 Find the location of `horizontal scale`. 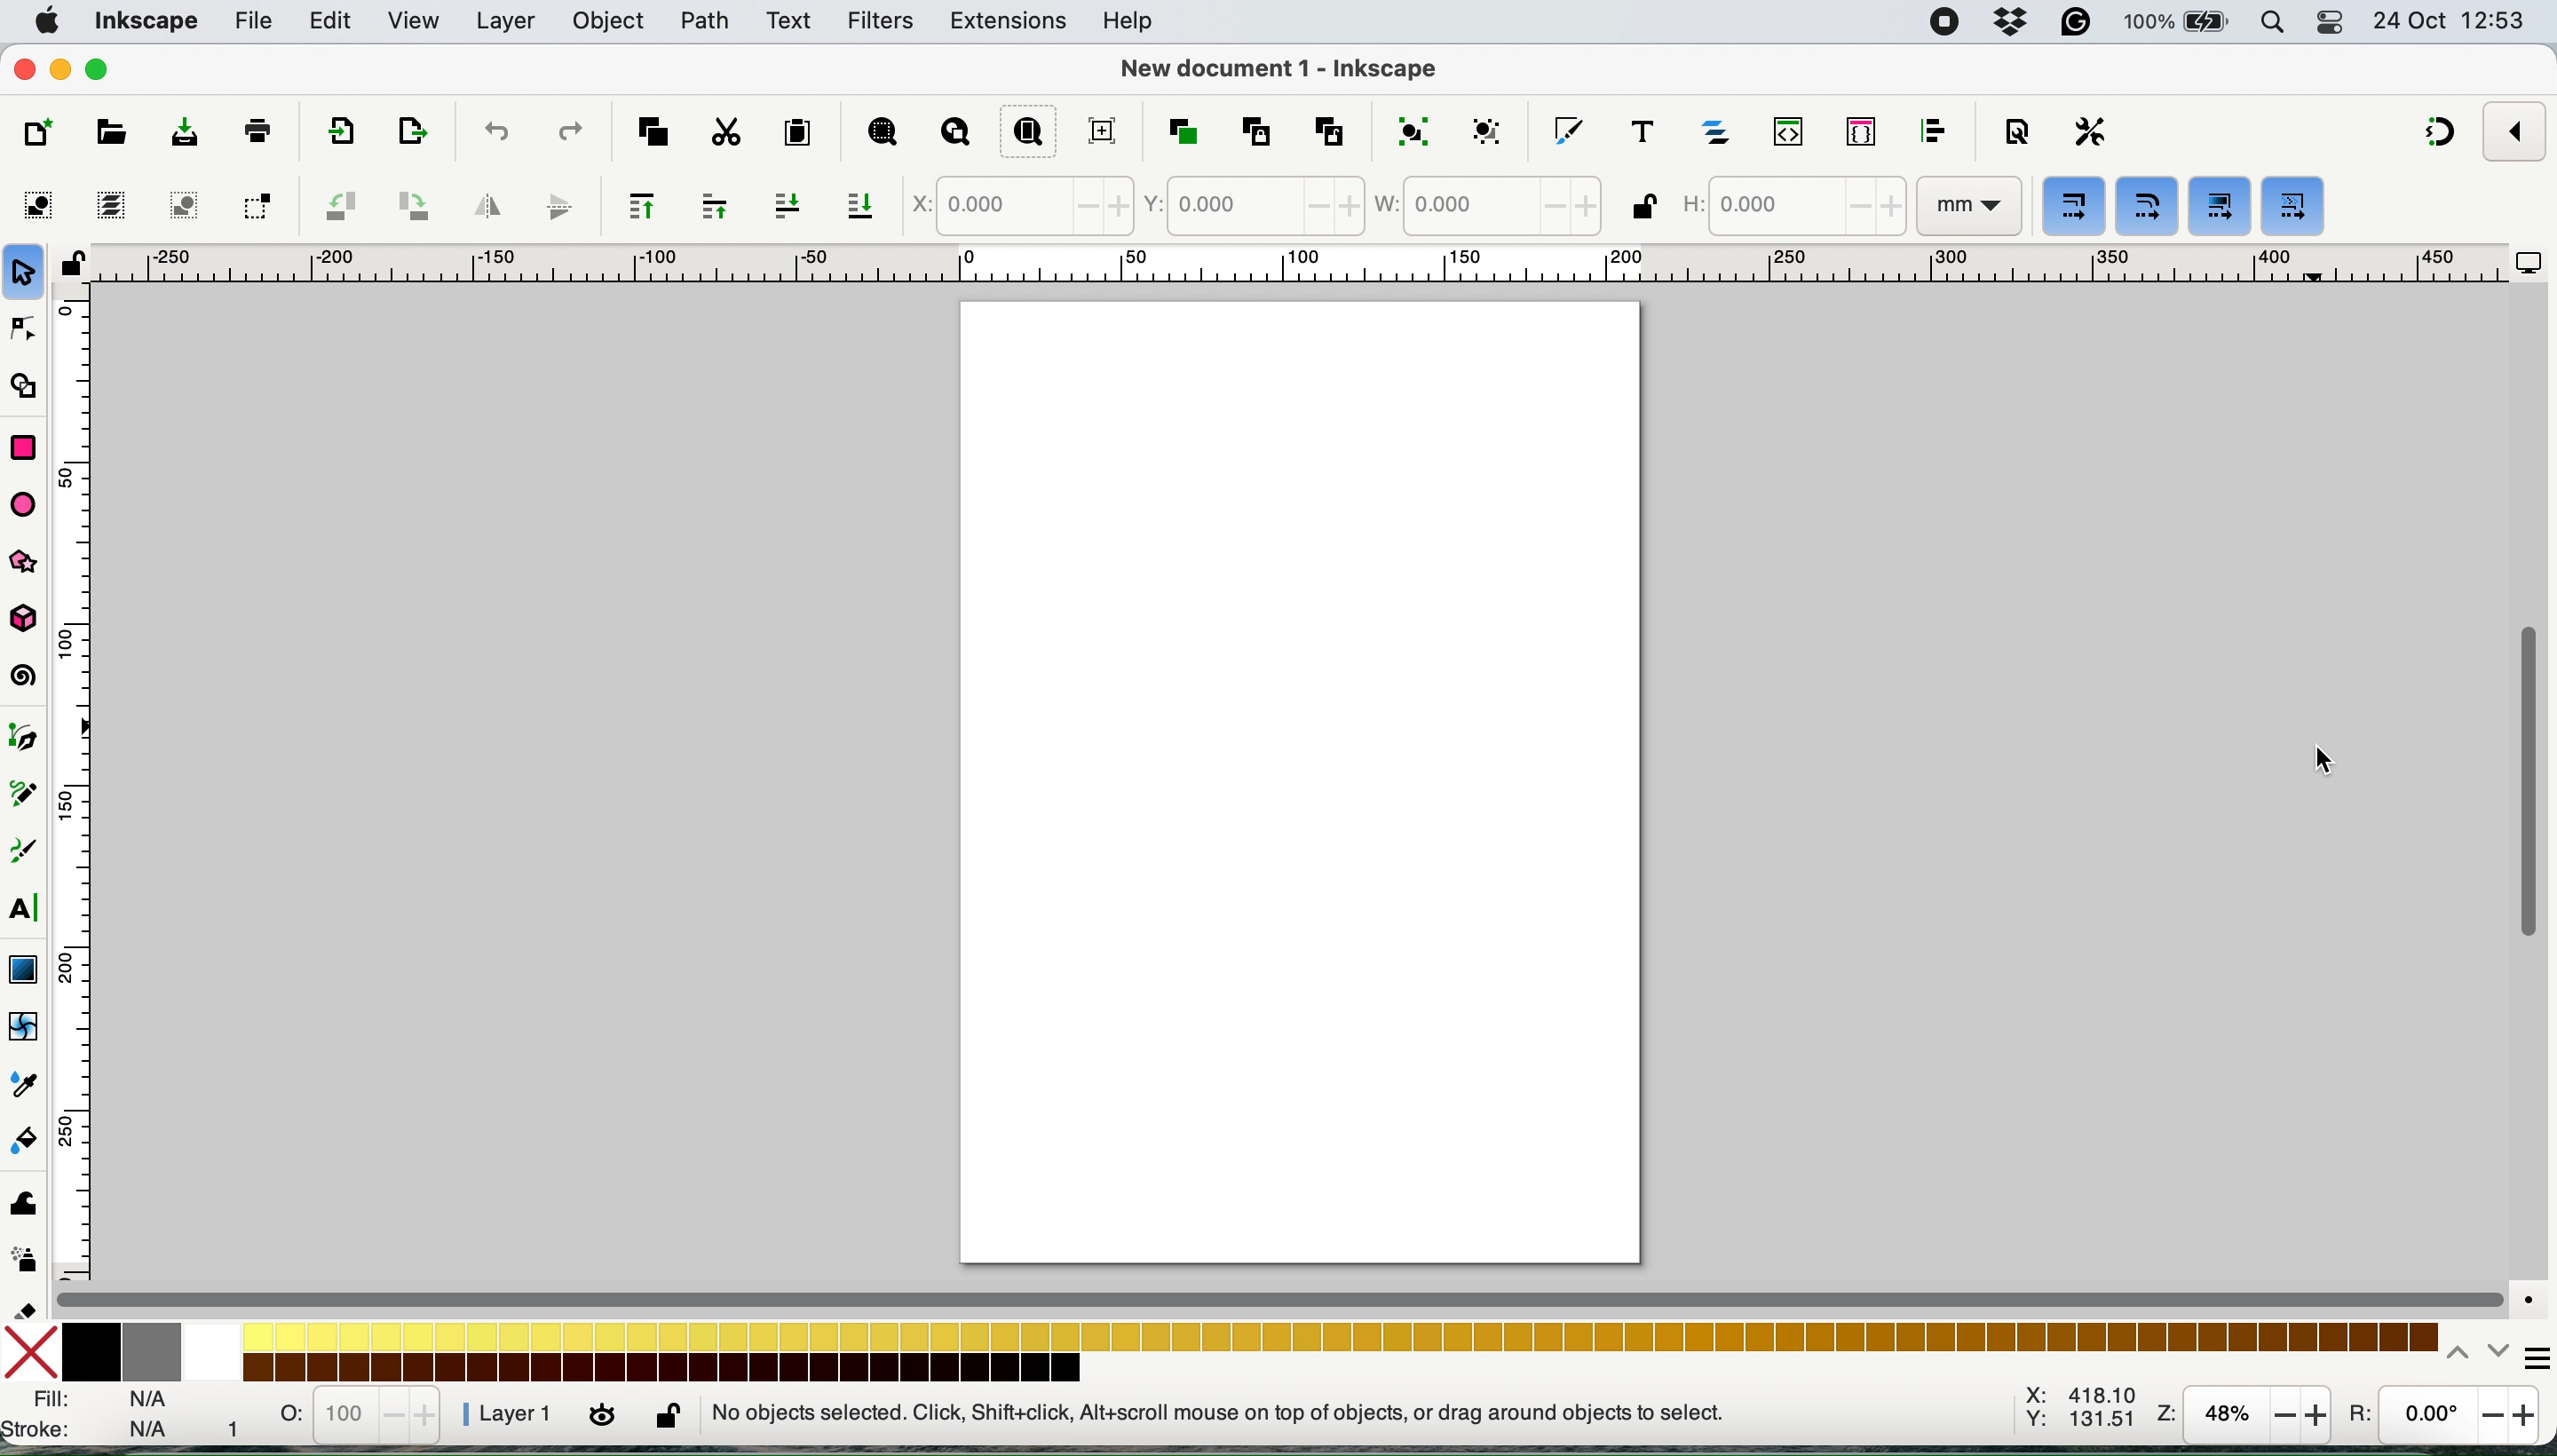

horizontal scale is located at coordinates (1297, 264).